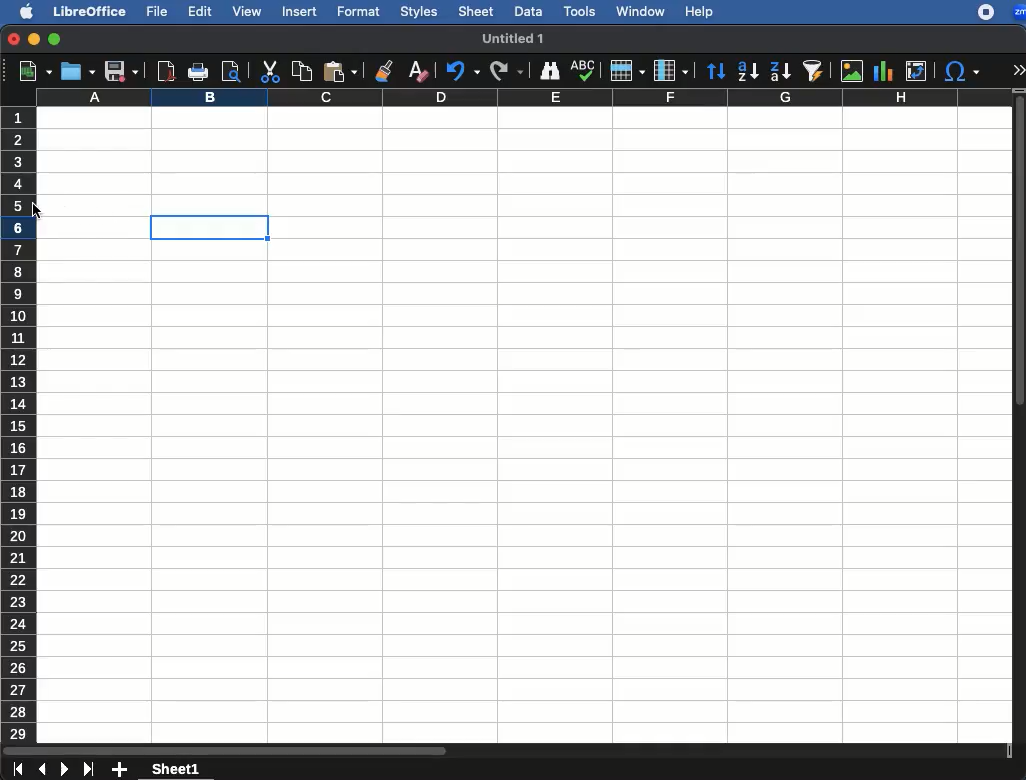 This screenshot has height=780, width=1026. What do you see at coordinates (40, 769) in the screenshot?
I see `previous sheet` at bounding box center [40, 769].